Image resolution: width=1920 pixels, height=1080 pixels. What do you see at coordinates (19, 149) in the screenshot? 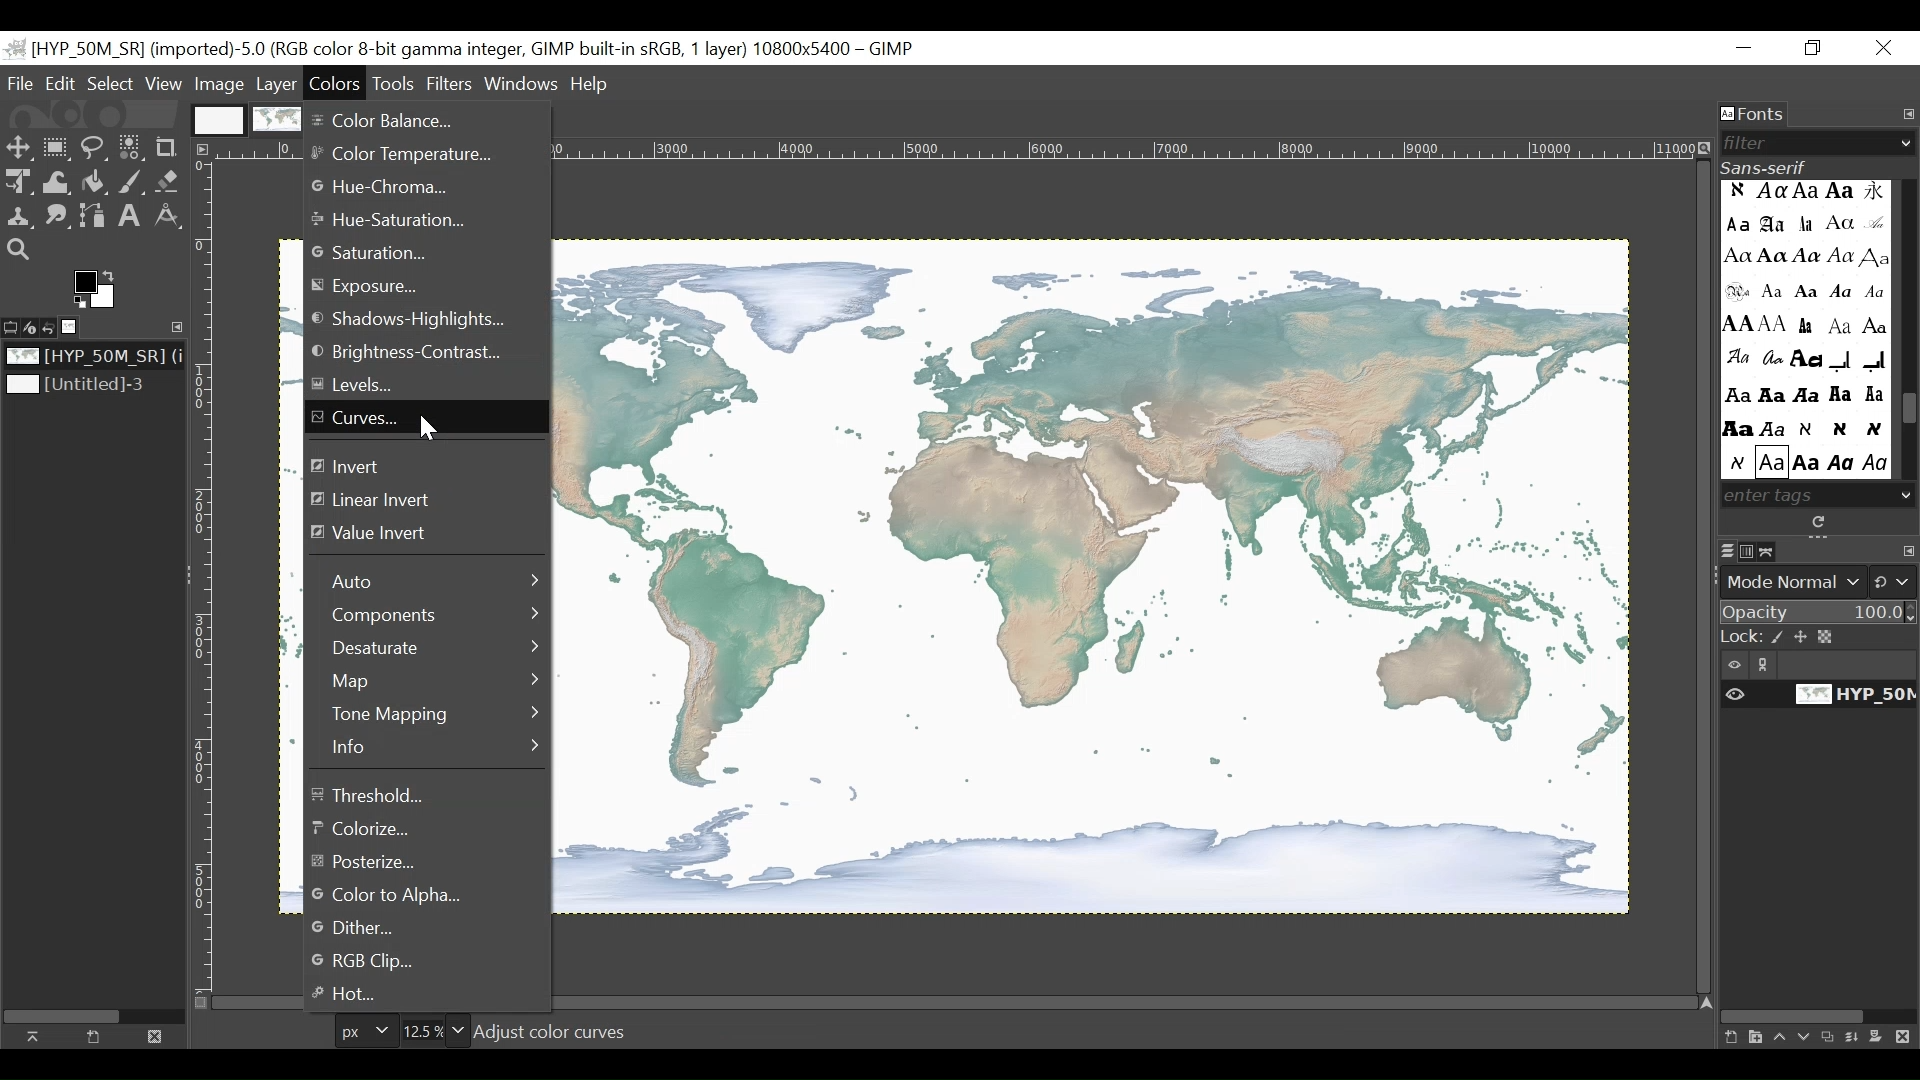
I see `Select tool` at bounding box center [19, 149].